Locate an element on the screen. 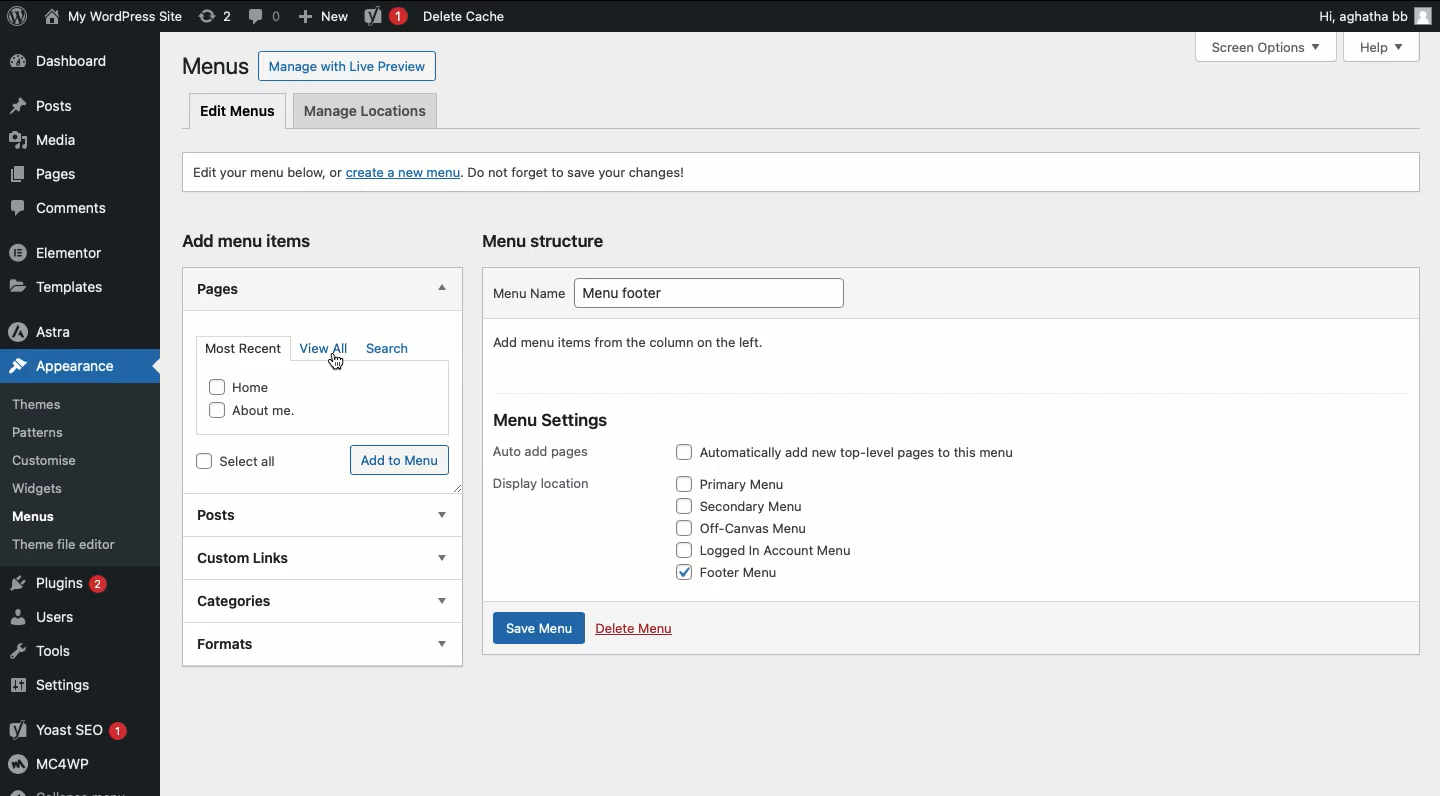  checkbox is located at coordinates (212, 413).